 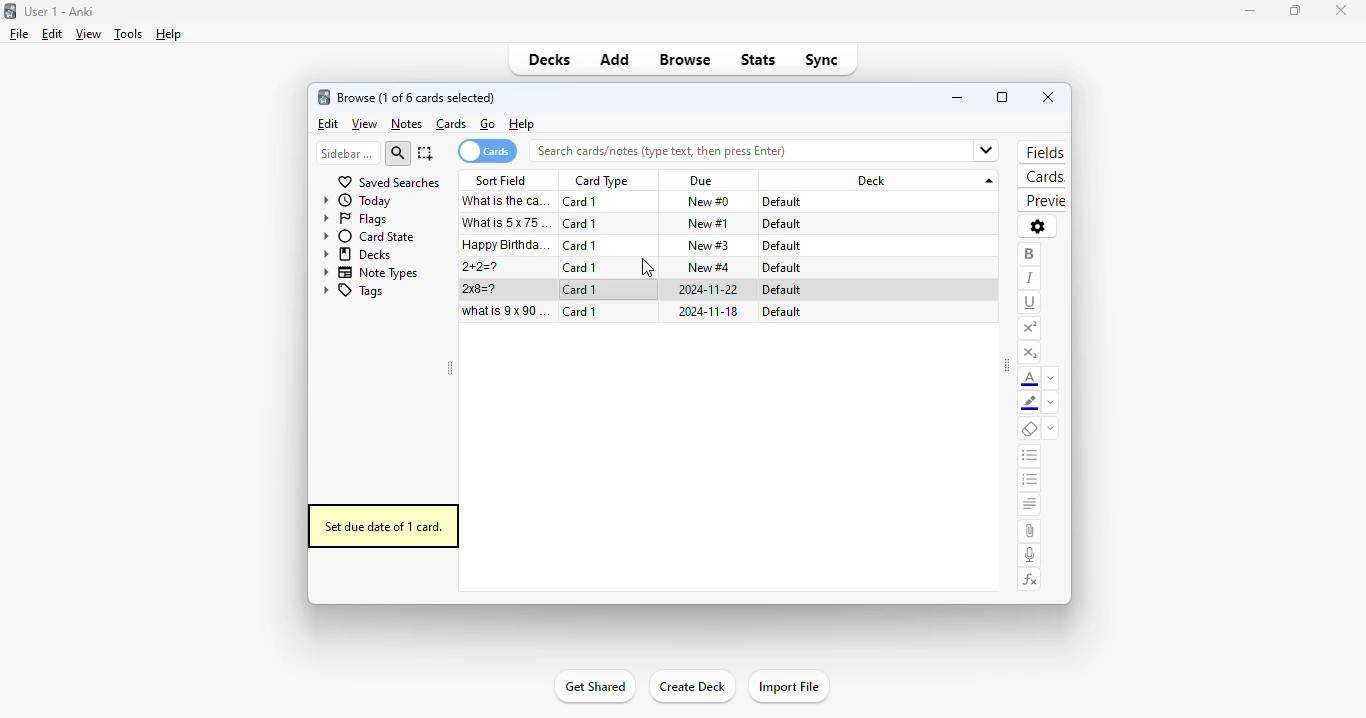 What do you see at coordinates (783, 202) in the screenshot?
I see `default` at bounding box center [783, 202].